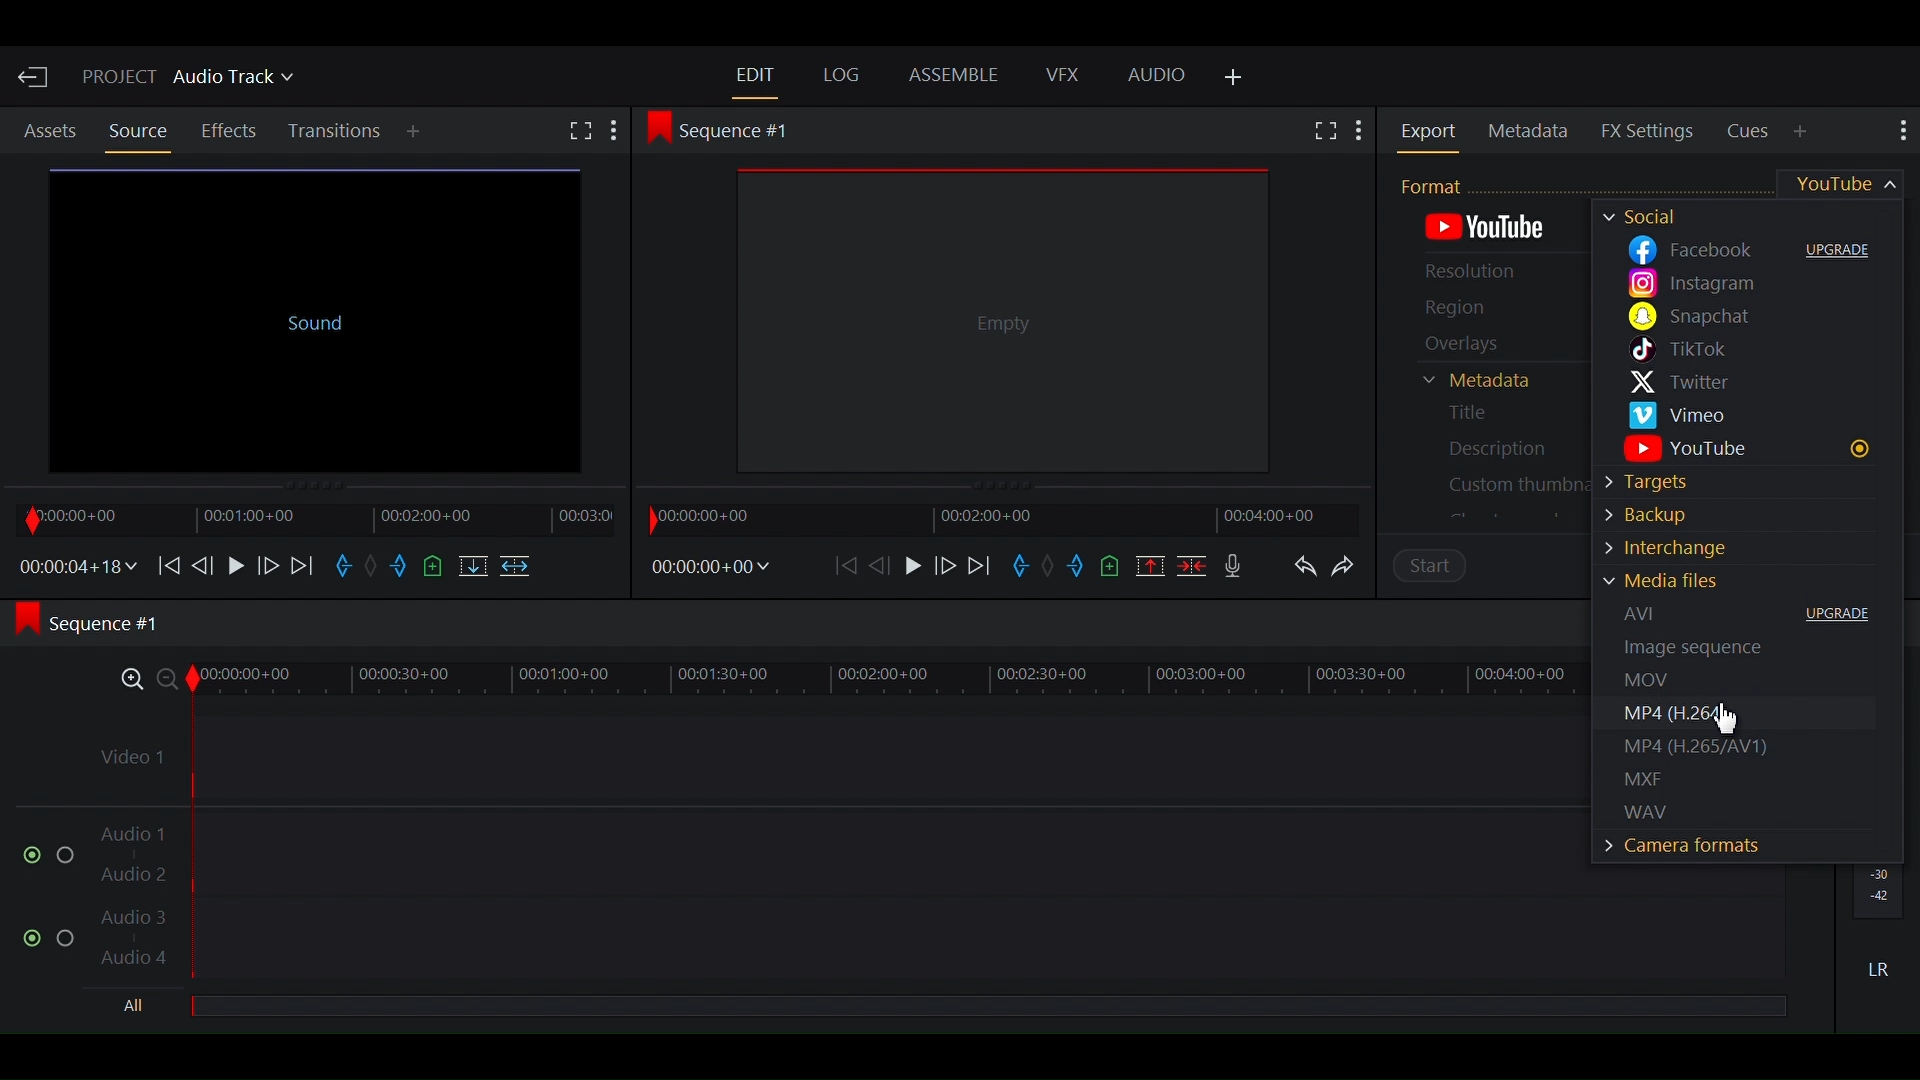 Image resolution: width=1920 pixels, height=1080 pixels. Describe the element at coordinates (987, 1008) in the screenshot. I see `All` at that location.